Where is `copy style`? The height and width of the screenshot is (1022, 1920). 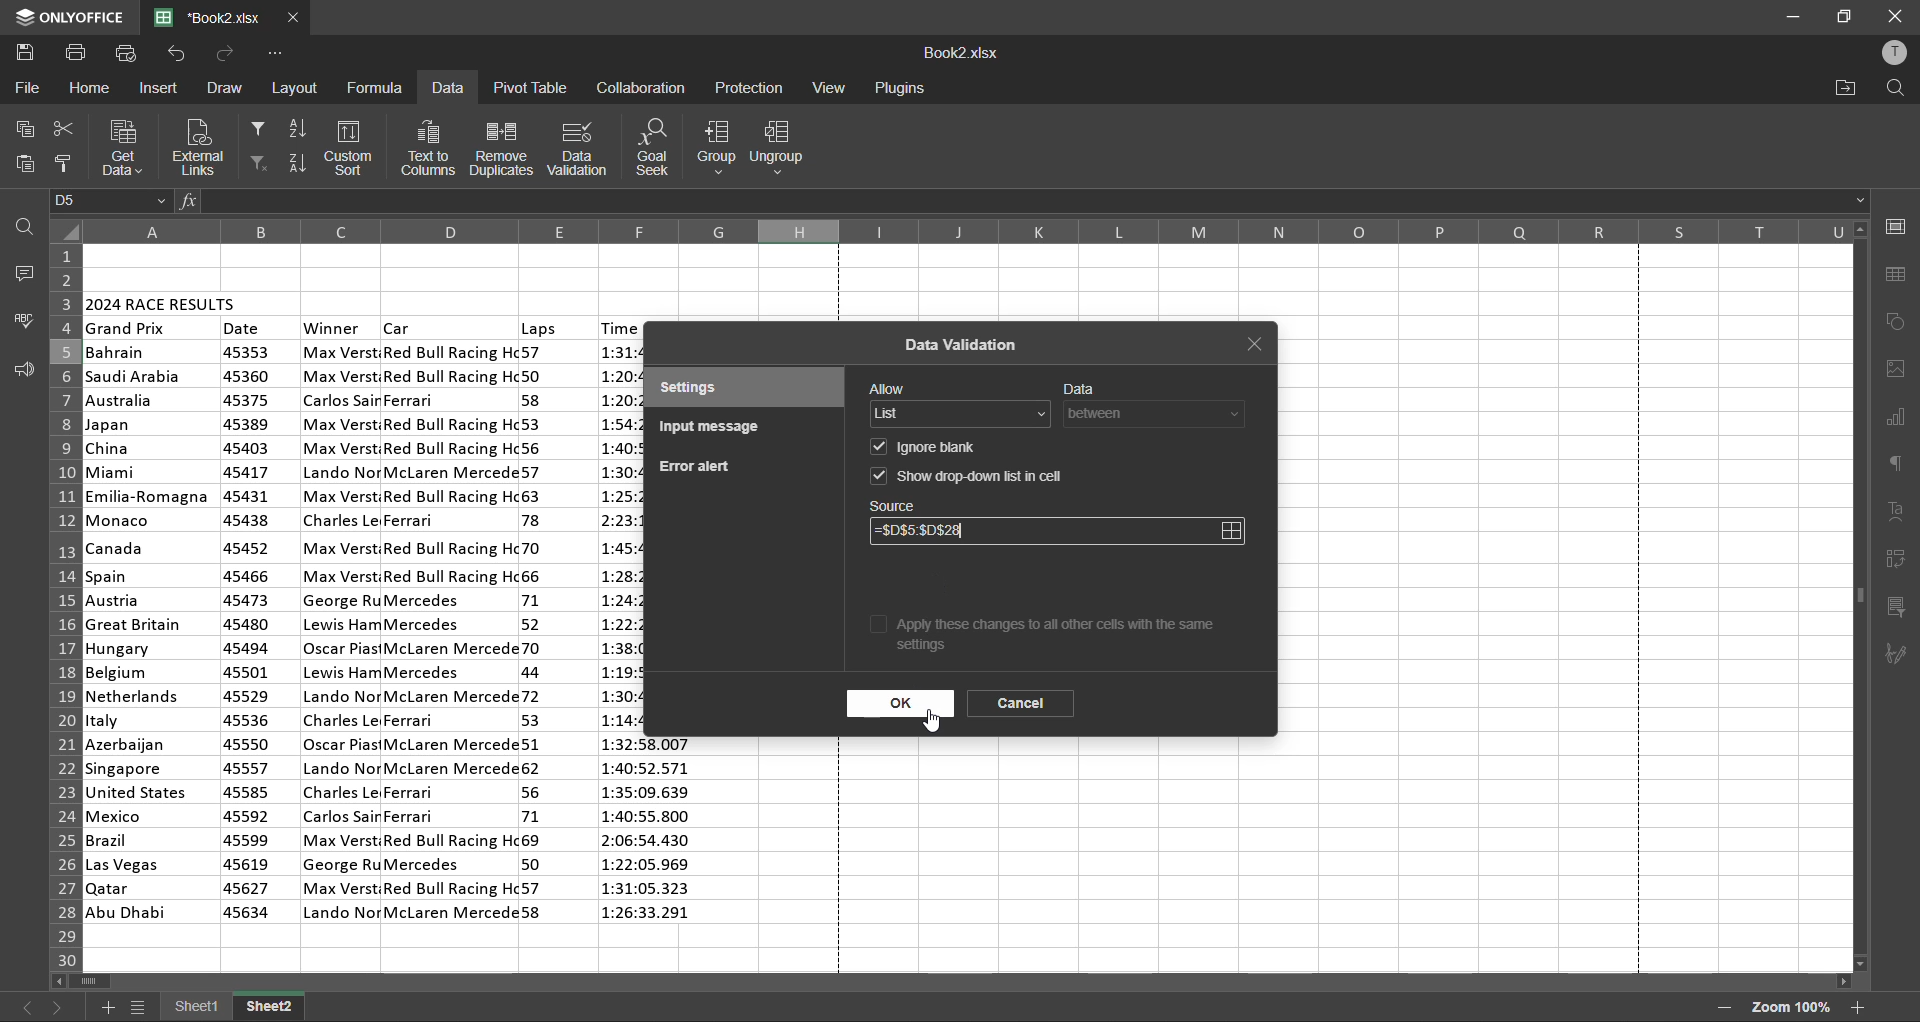
copy style is located at coordinates (67, 164).